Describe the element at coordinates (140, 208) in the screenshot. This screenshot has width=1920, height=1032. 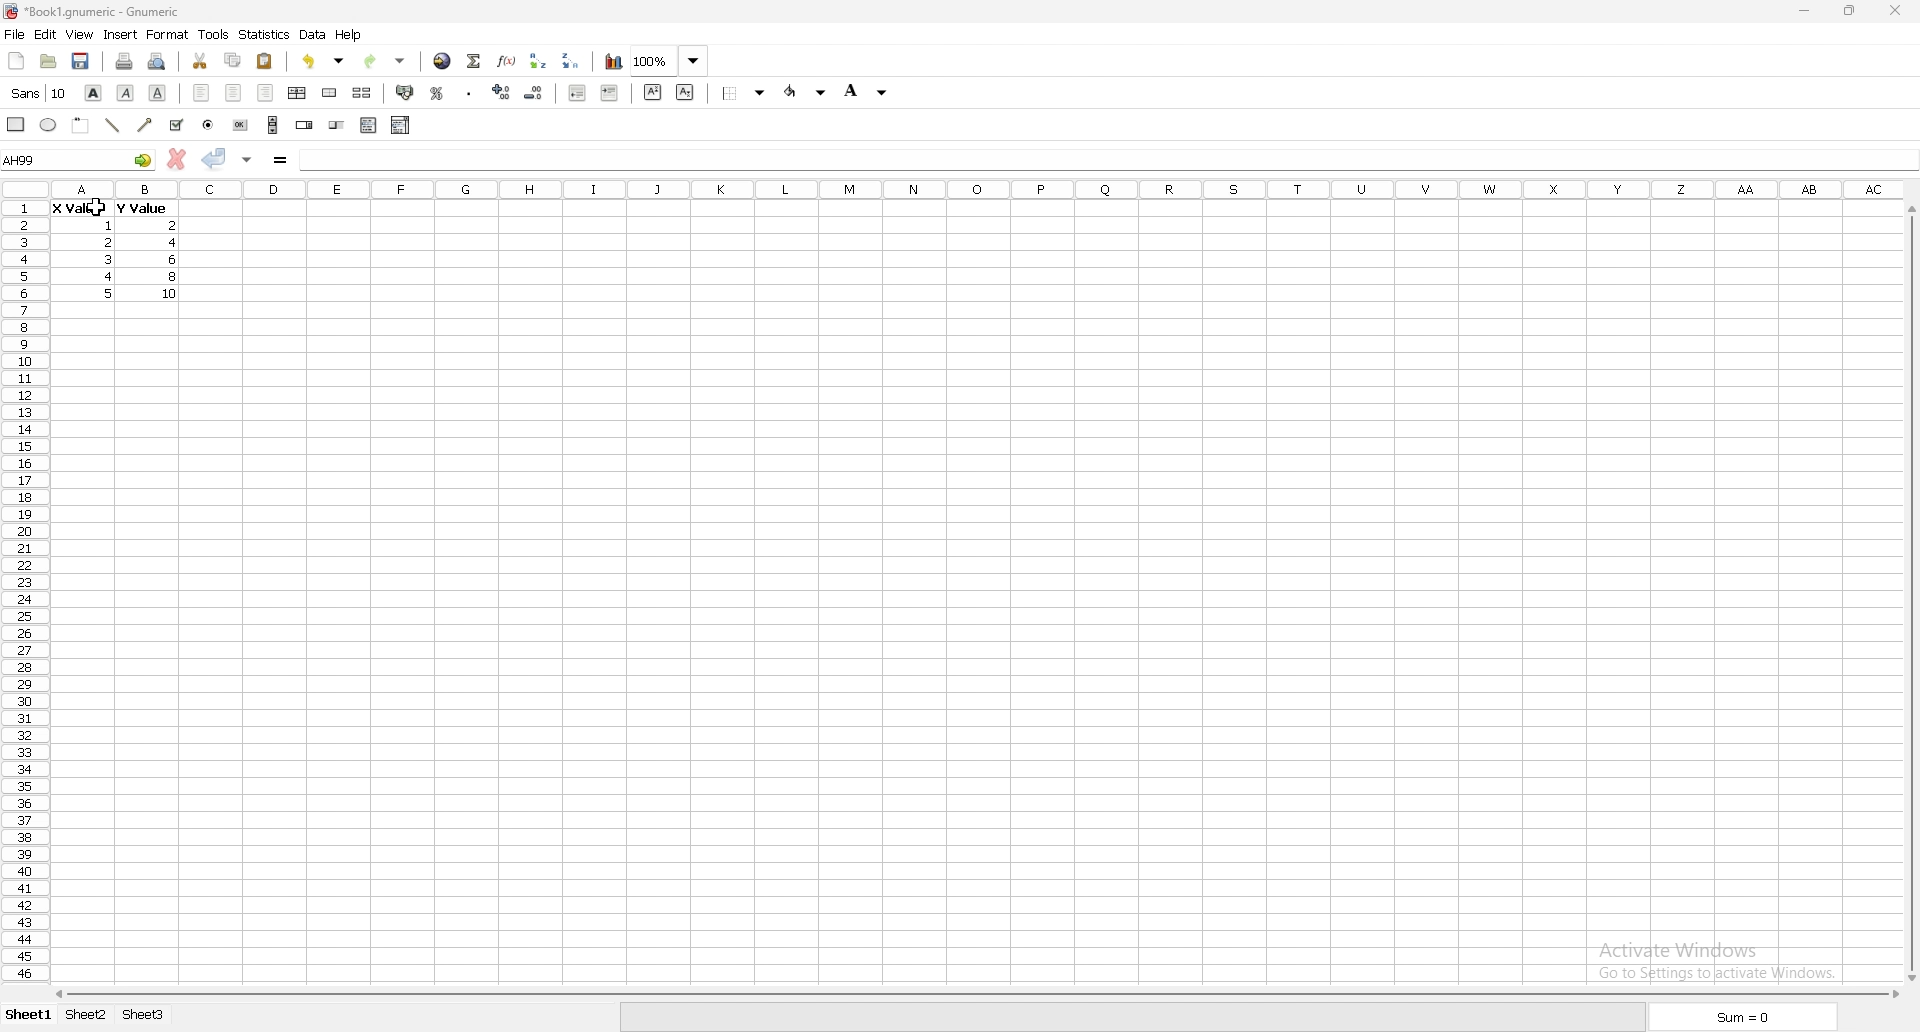
I see `value` at that location.